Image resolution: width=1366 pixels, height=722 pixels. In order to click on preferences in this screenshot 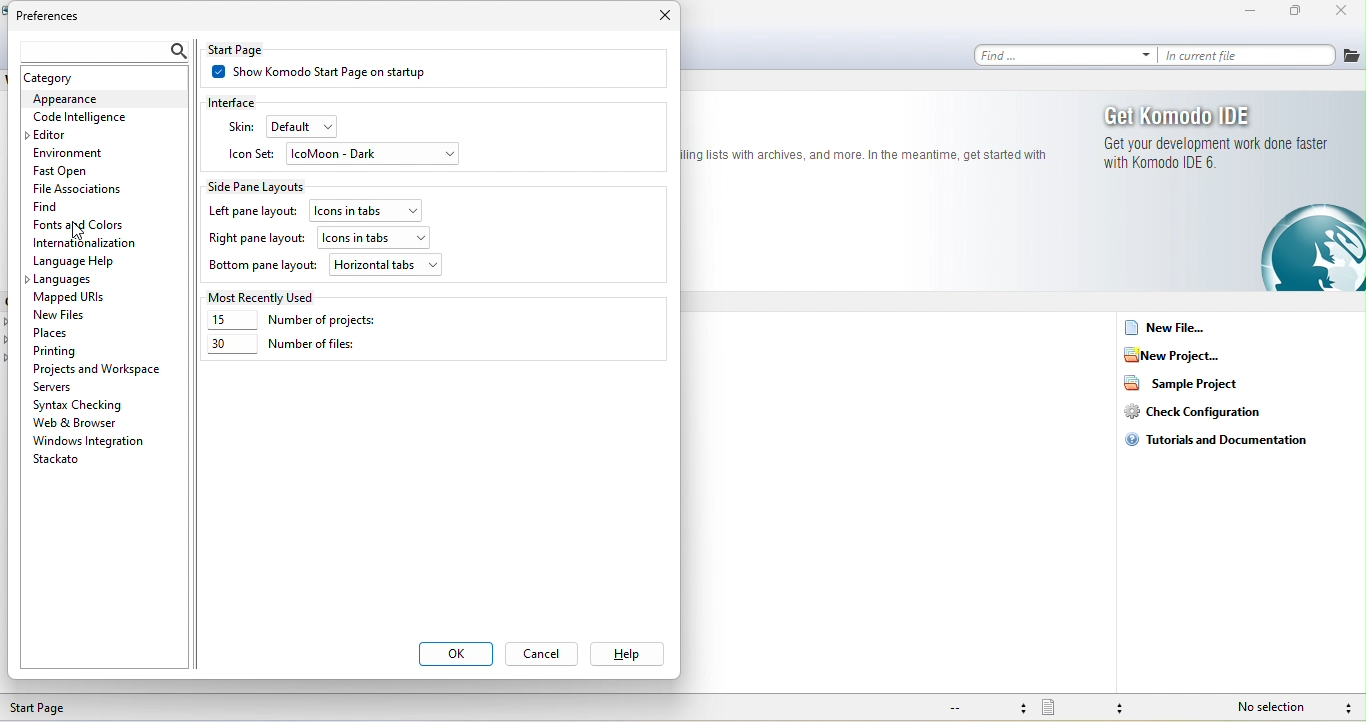, I will do `click(58, 17)`.